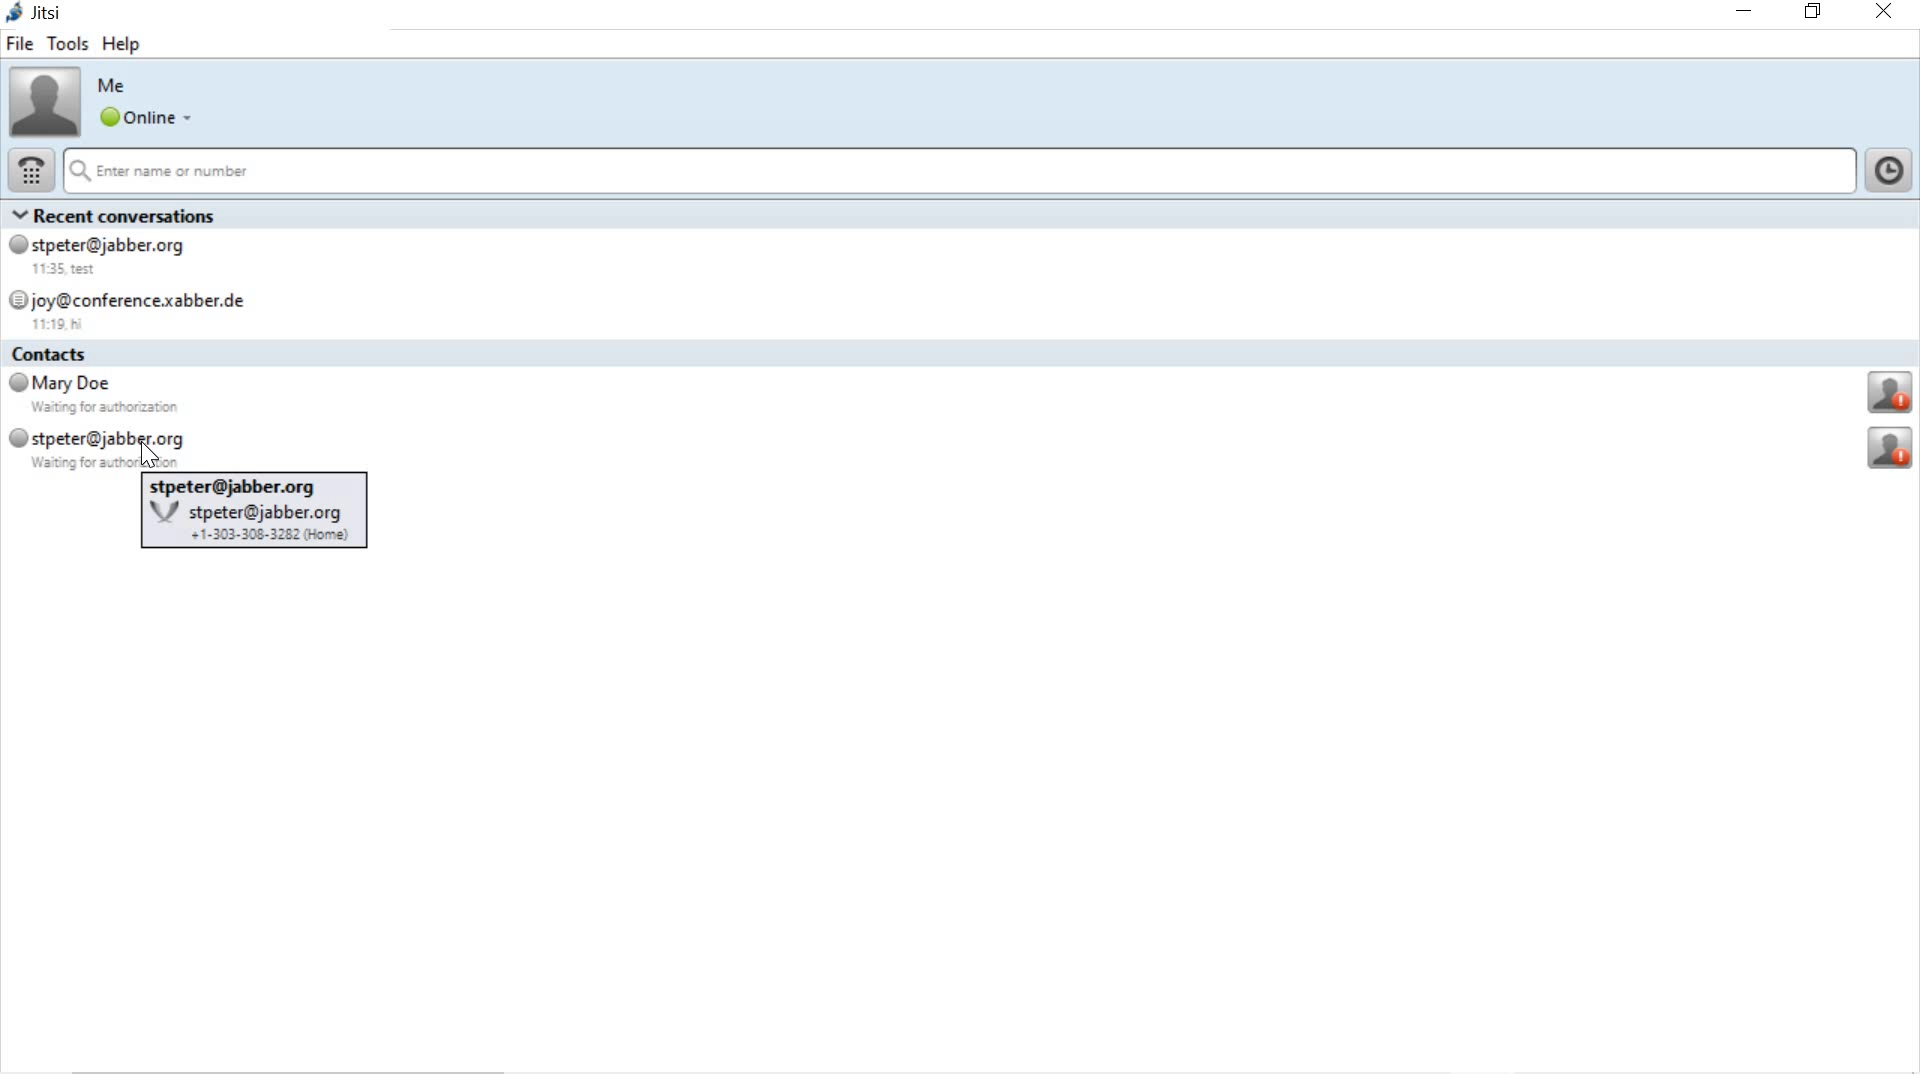 The width and height of the screenshot is (1920, 1074). Describe the element at coordinates (1741, 14) in the screenshot. I see `minimize` at that location.